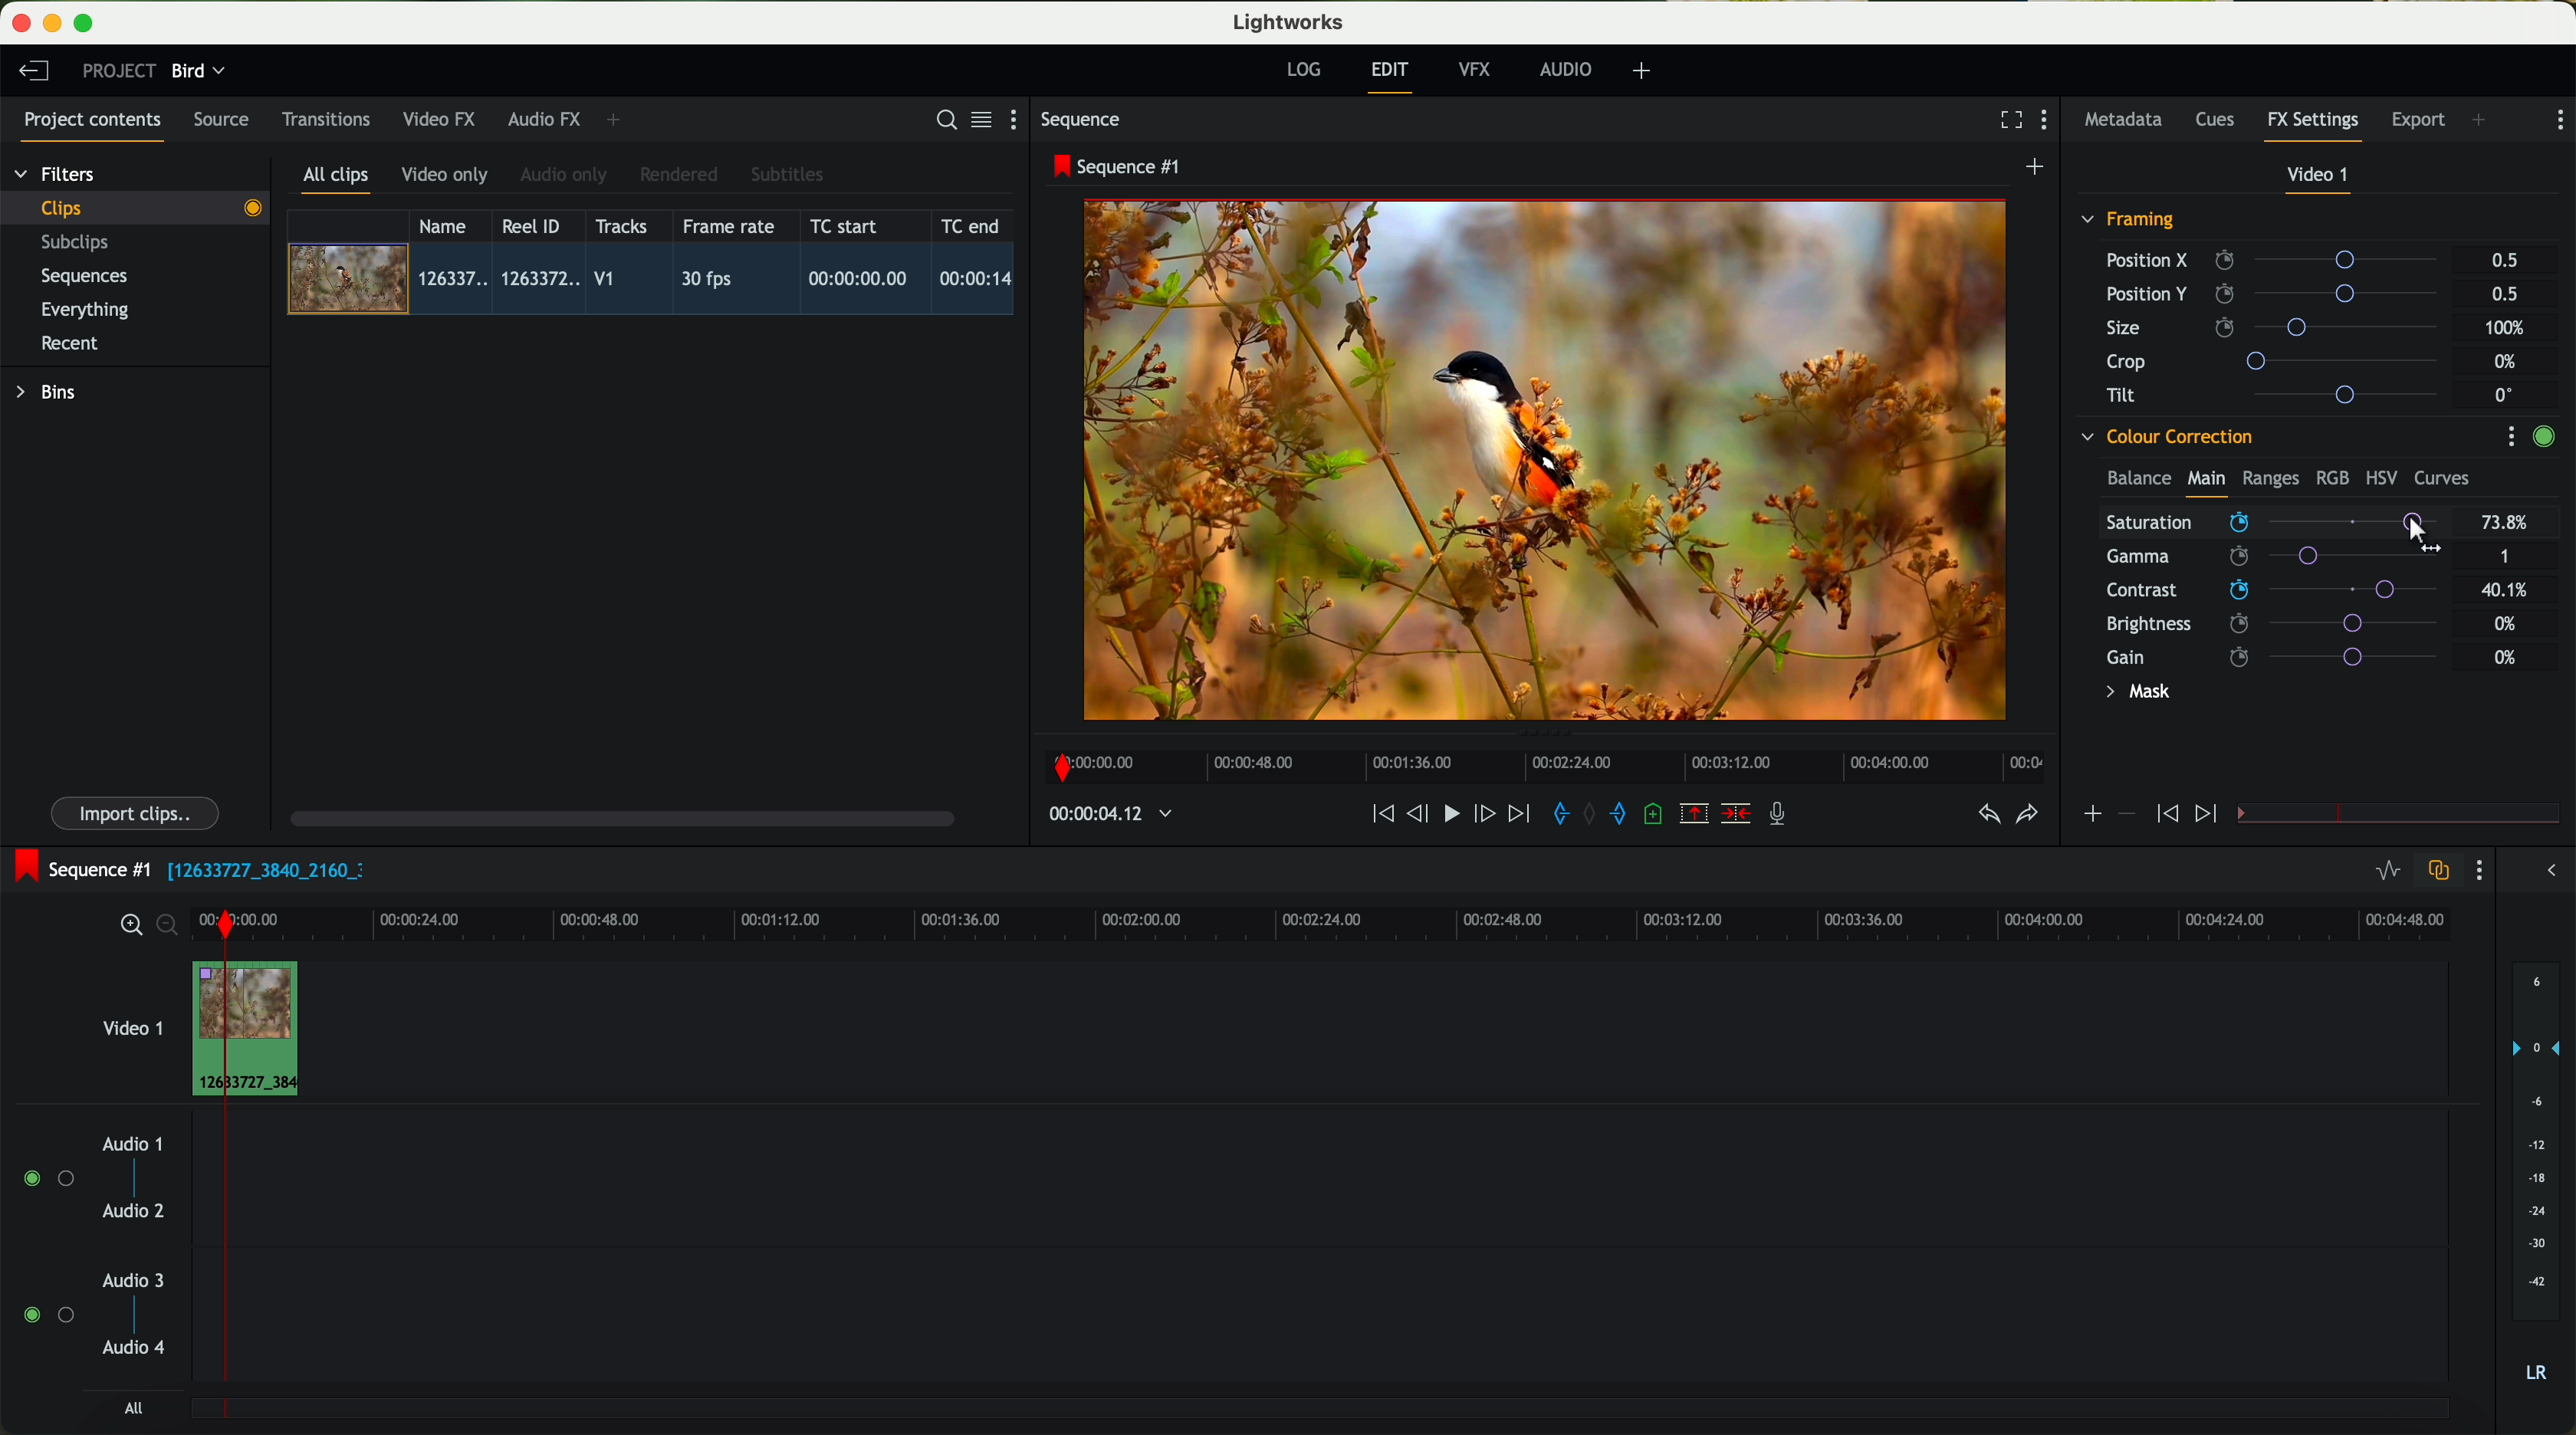 Image resolution: width=2576 pixels, height=1435 pixels. What do you see at coordinates (325, 119) in the screenshot?
I see `transitions` at bounding box center [325, 119].